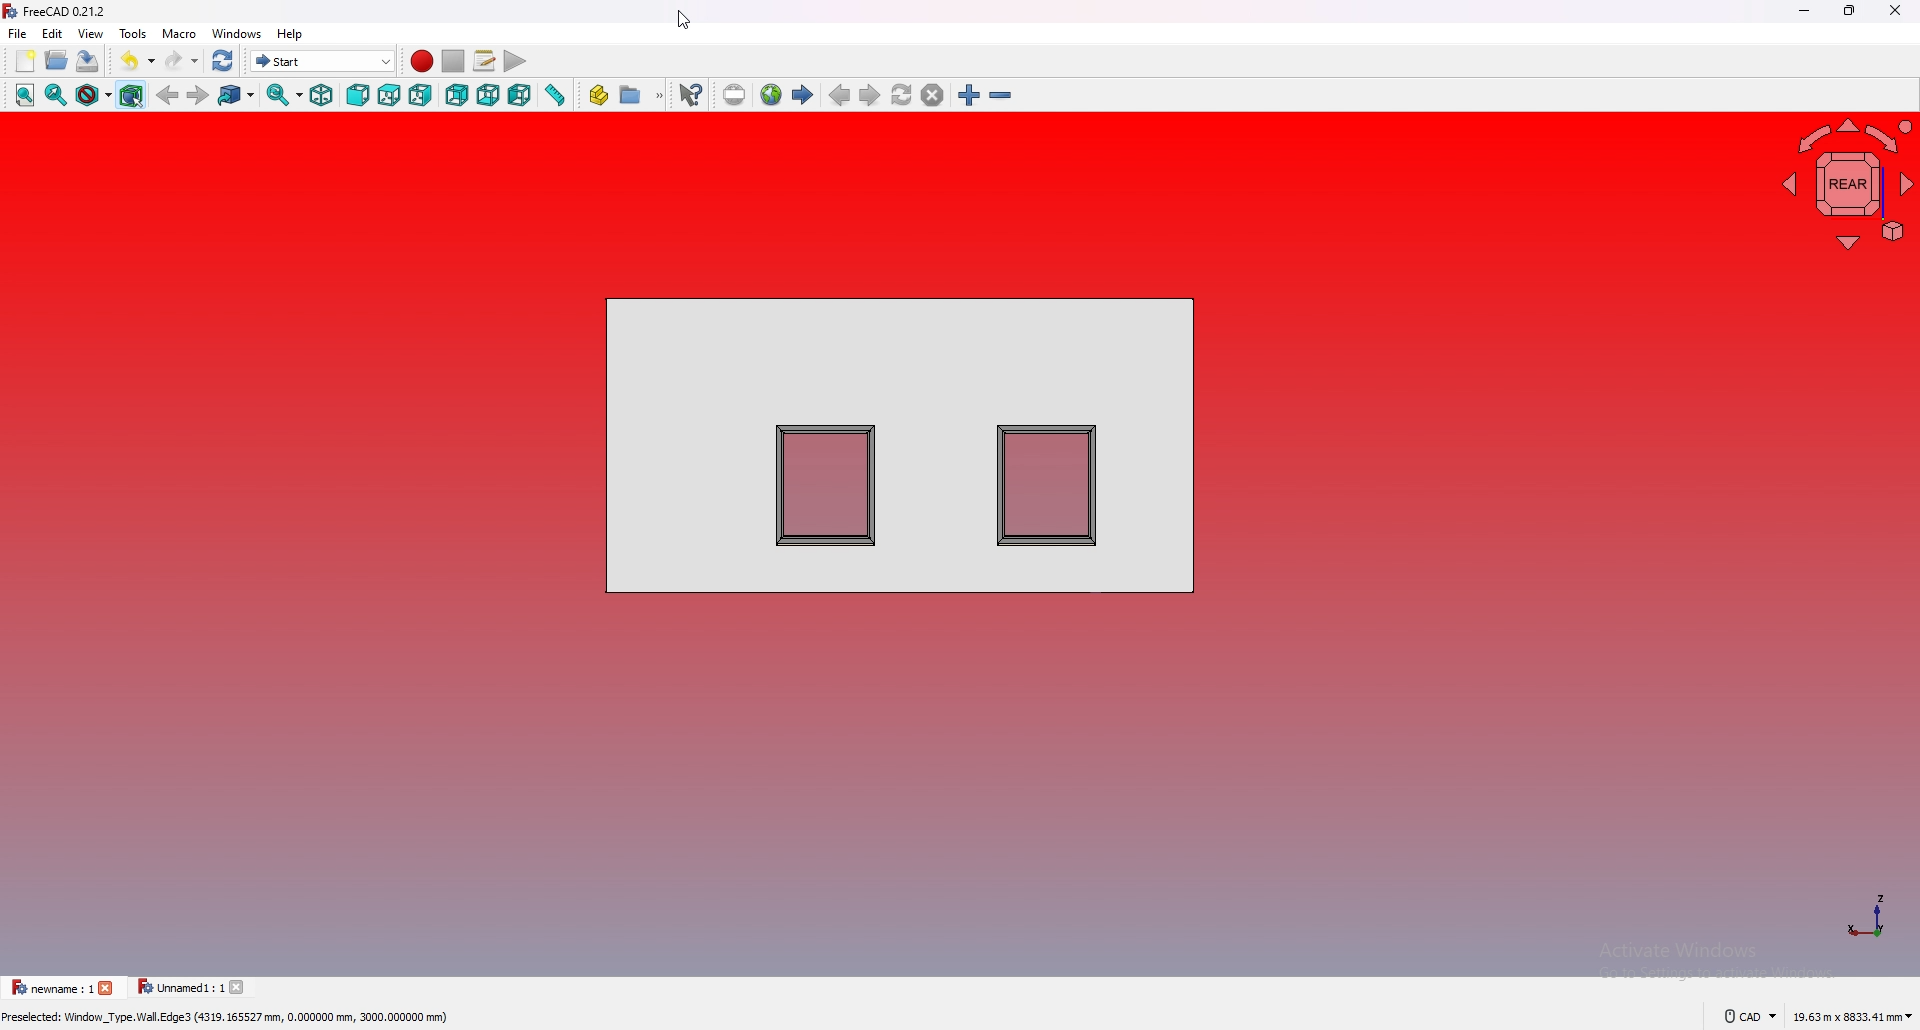  Describe the element at coordinates (484, 61) in the screenshot. I see `macros` at that location.